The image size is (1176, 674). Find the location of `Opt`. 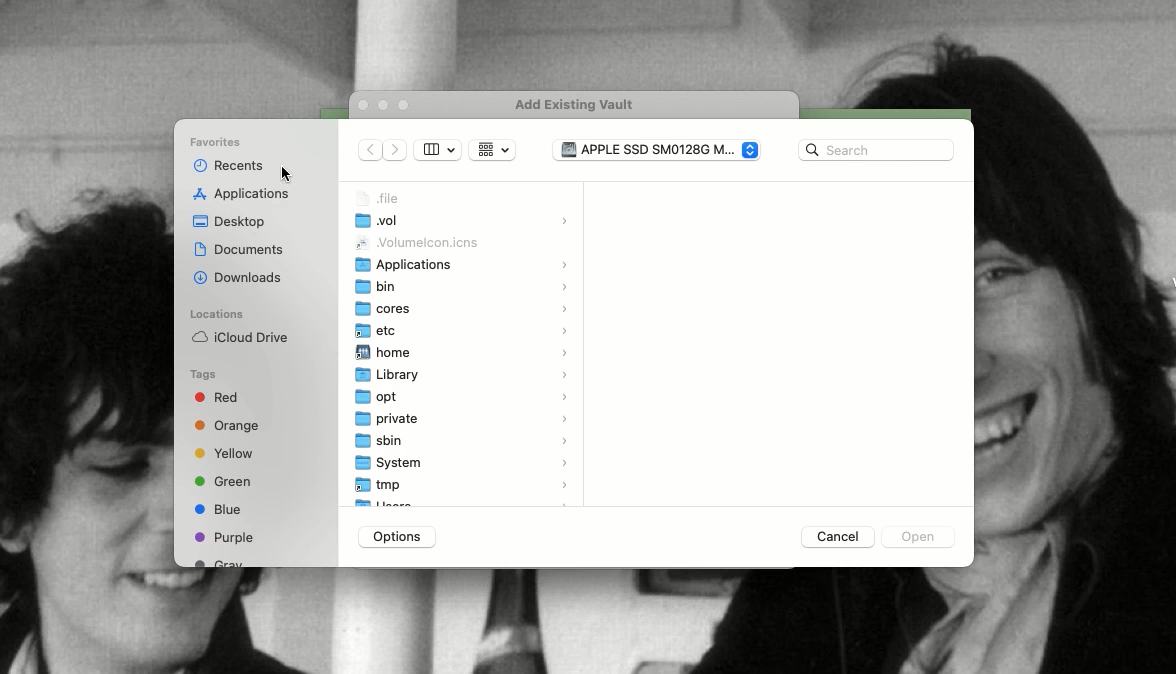

Opt is located at coordinates (463, 398).